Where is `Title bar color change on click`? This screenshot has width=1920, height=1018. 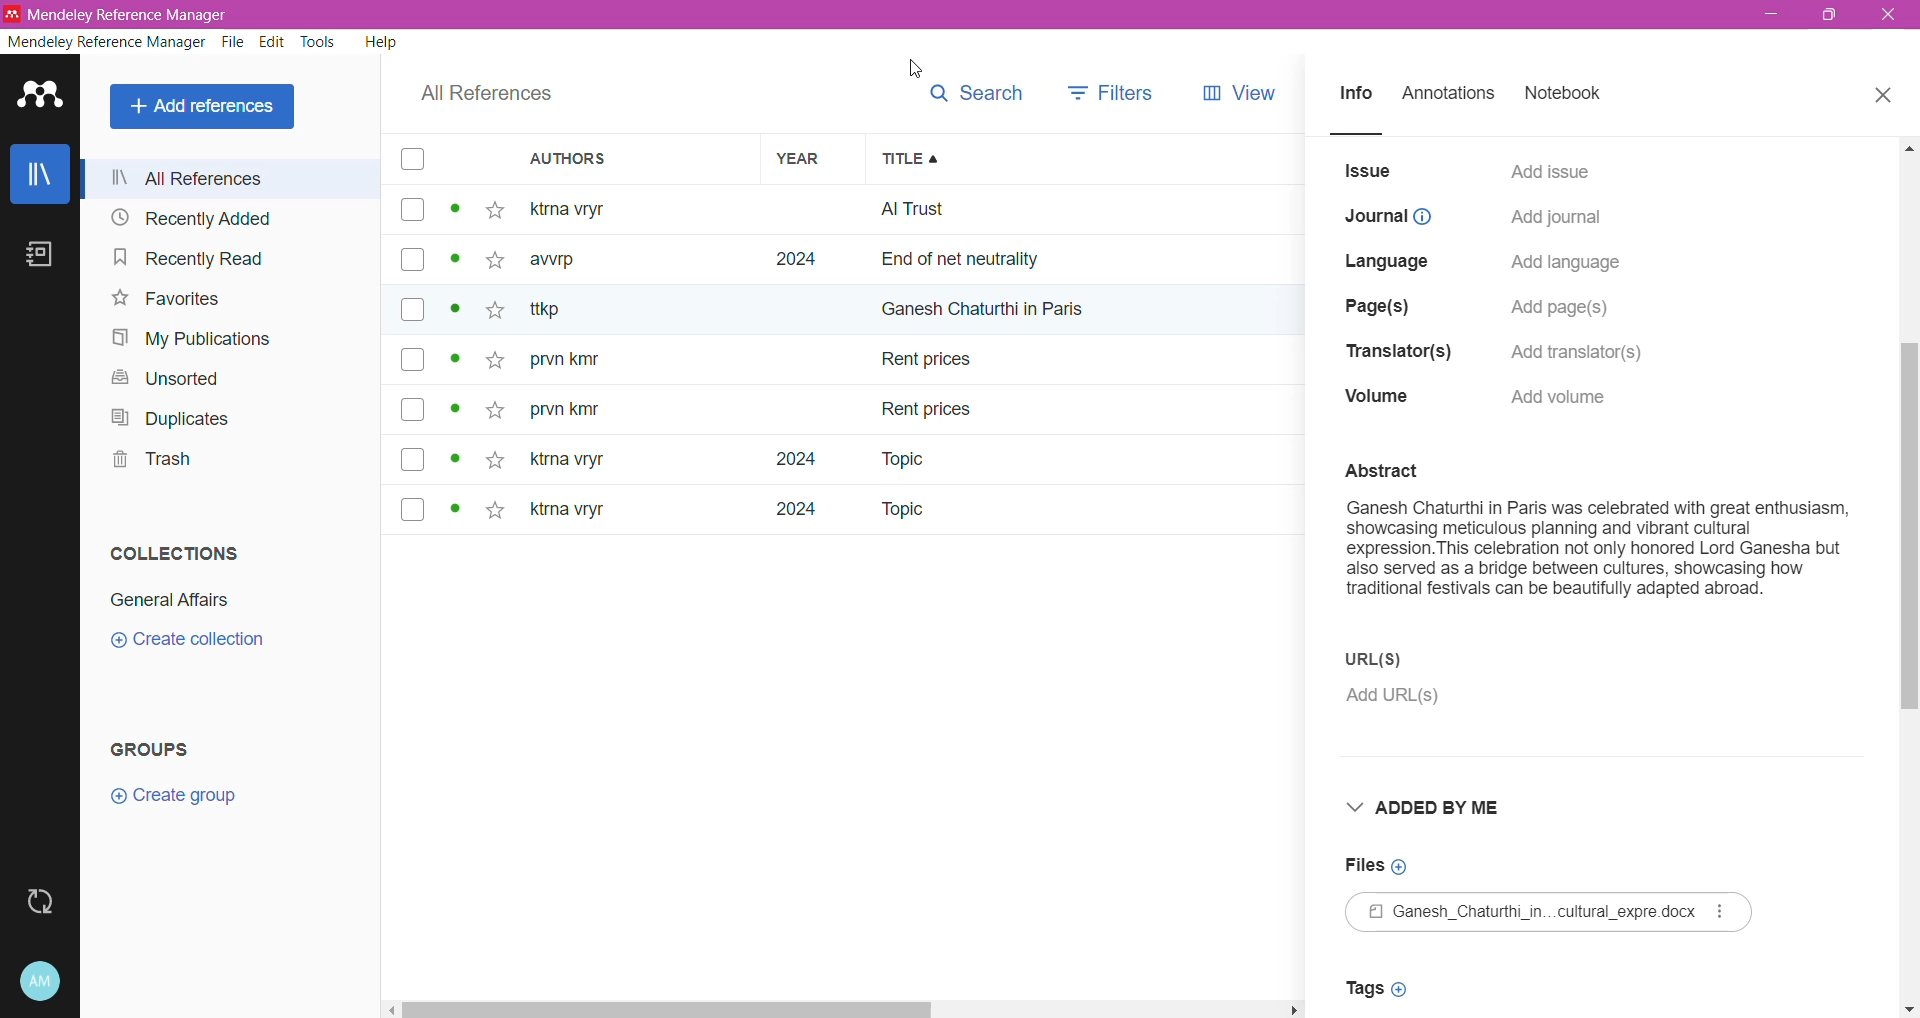
Title bar color change on click is located at coordinates (960, 15).